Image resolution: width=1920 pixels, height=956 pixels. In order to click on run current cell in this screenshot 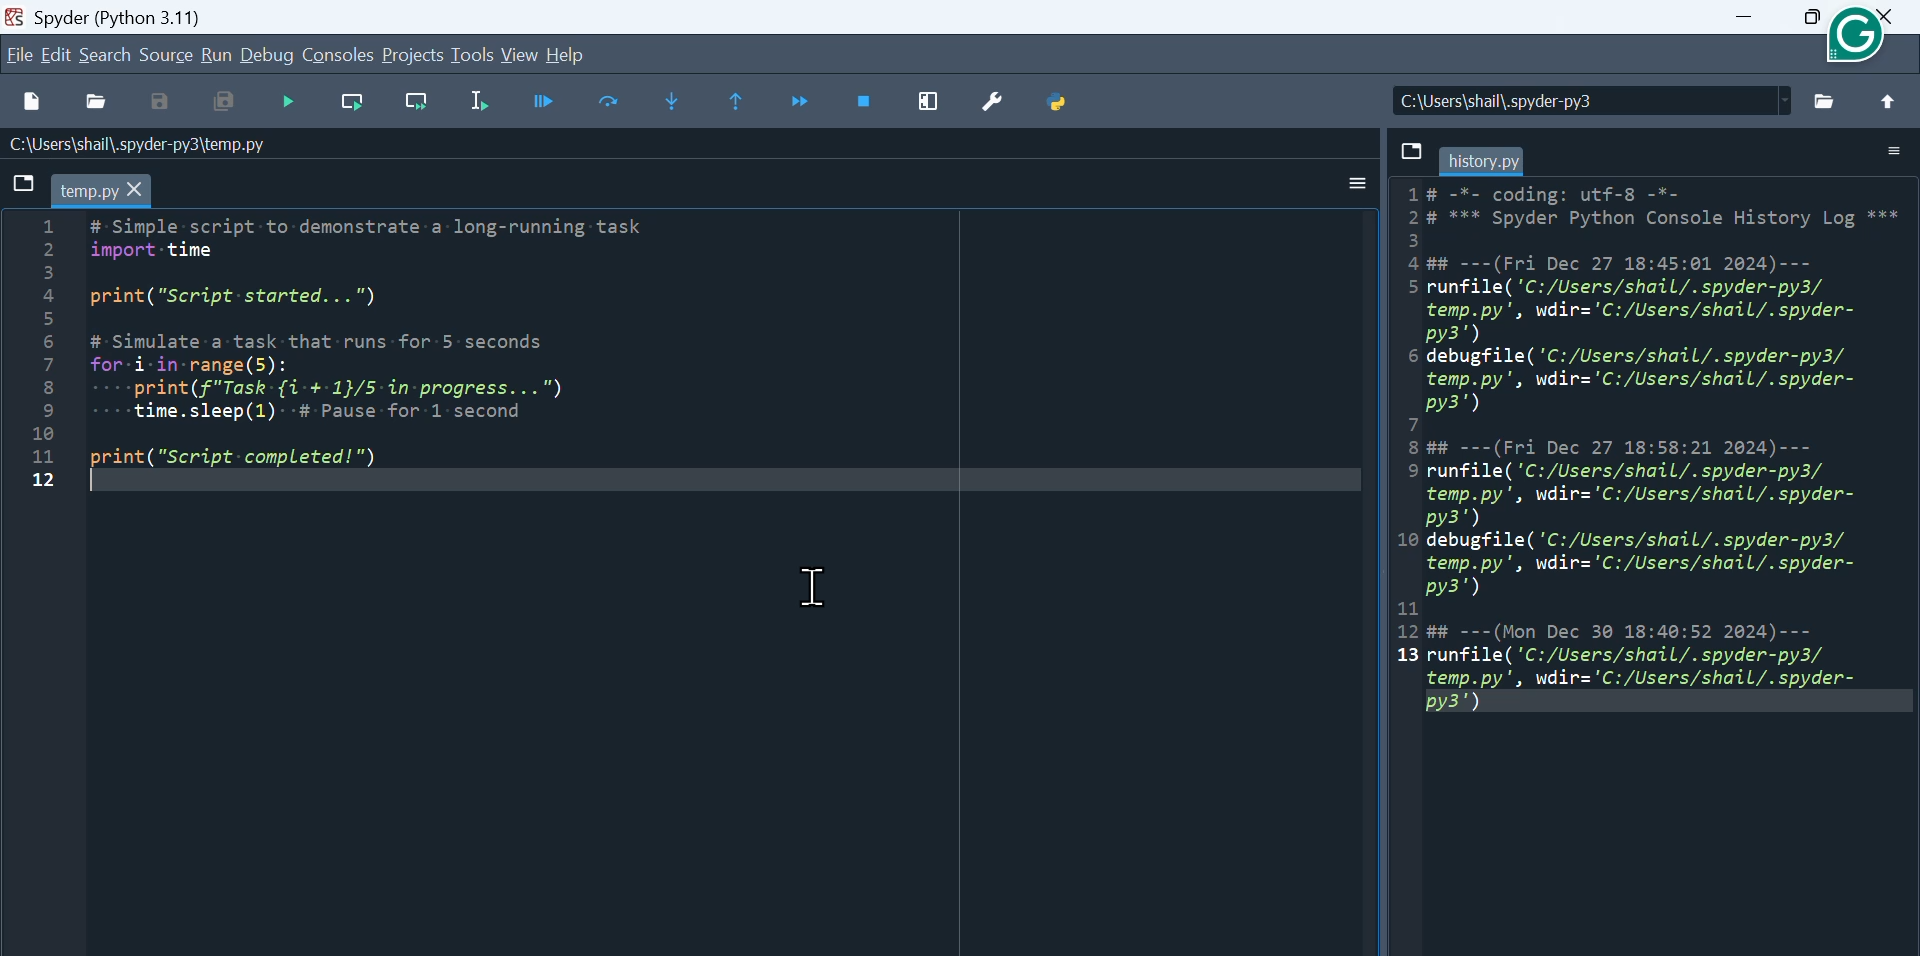, I will do `click(540, 99)`.